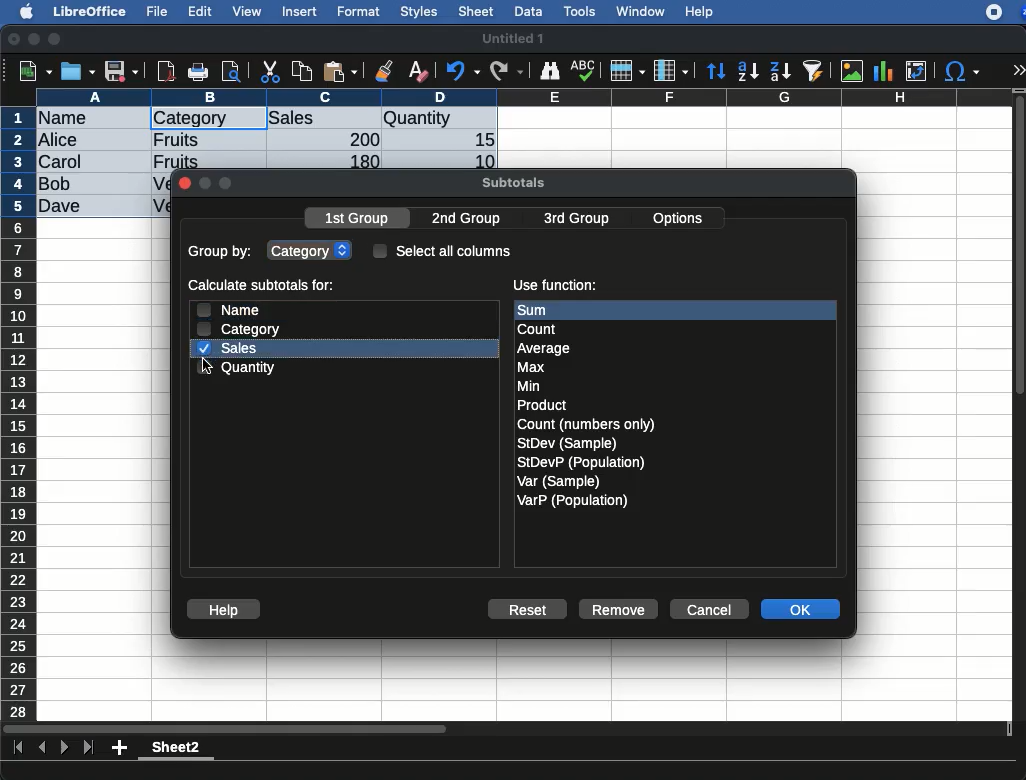 The image size is (1026, 780). What do you see at coordinates (264, 287) in the screenshot?
I see `calculate subtotals for:` at bounding box center [264, 287].